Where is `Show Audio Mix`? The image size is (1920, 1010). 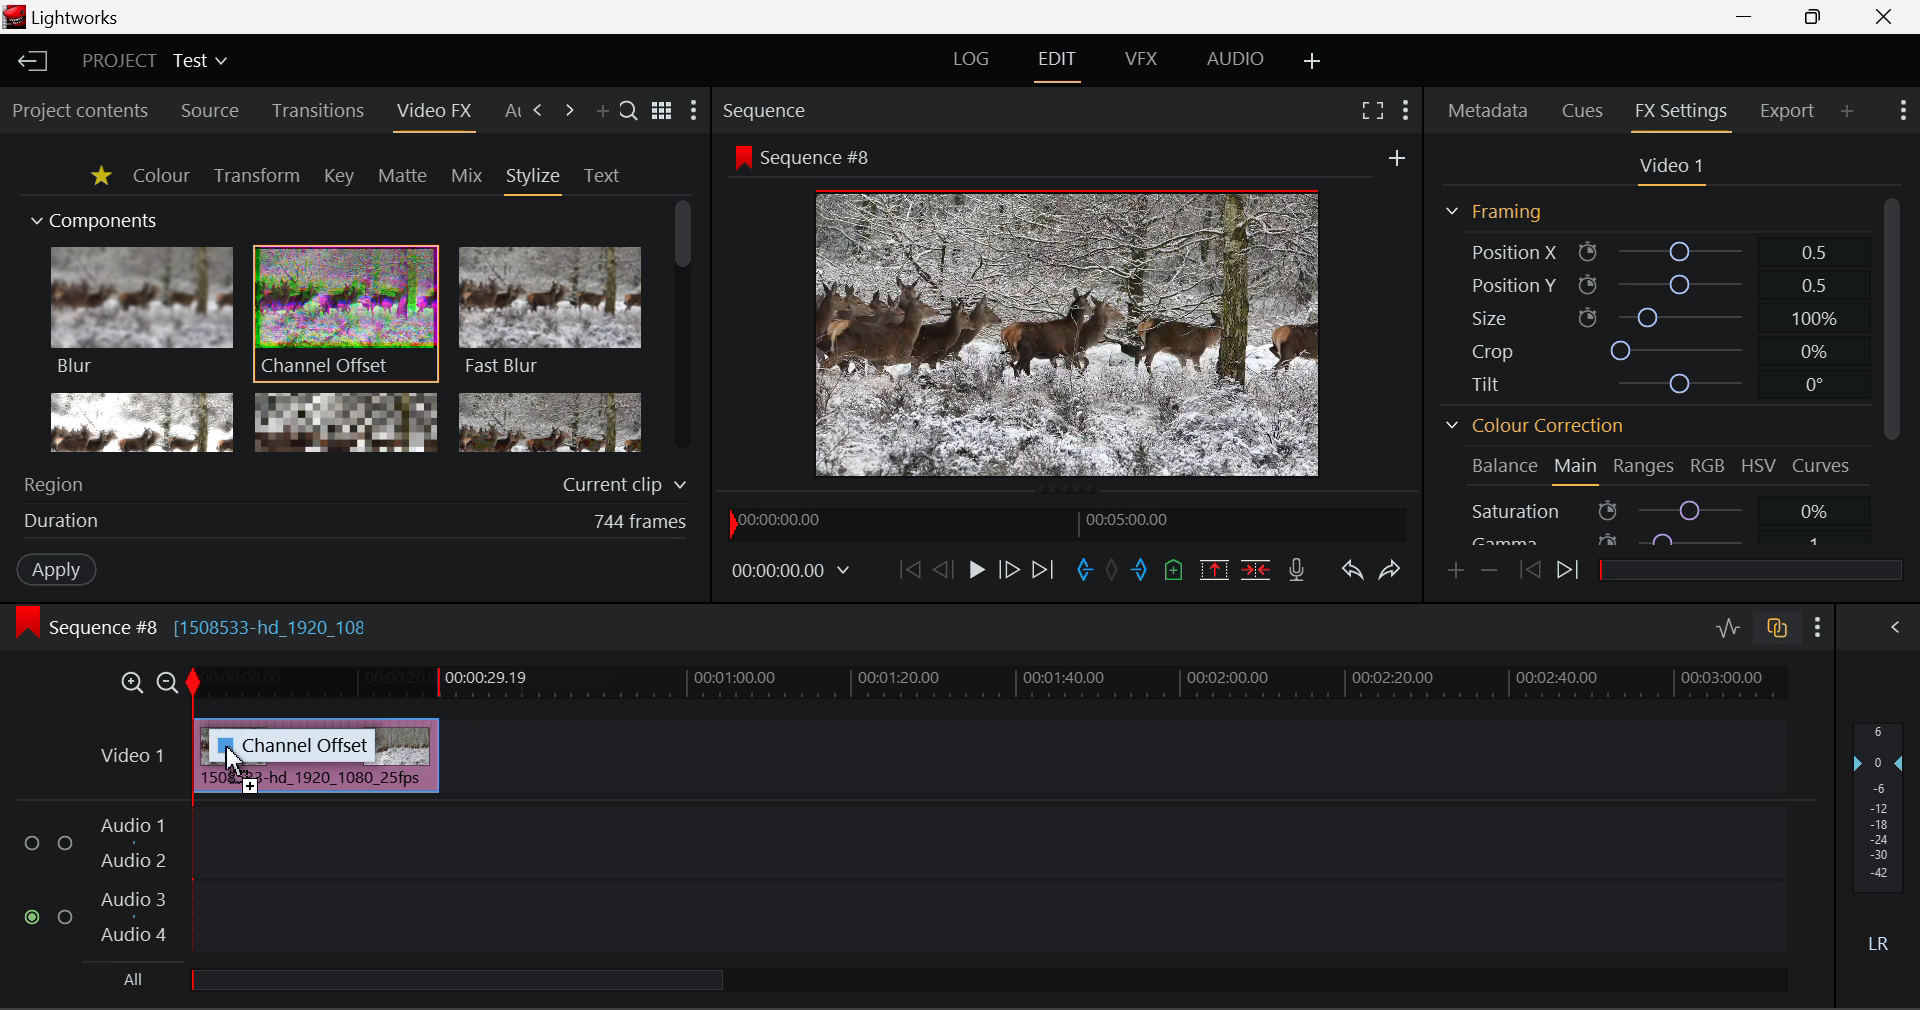 Show Audio Mix is located at coordinates (1884, 628).